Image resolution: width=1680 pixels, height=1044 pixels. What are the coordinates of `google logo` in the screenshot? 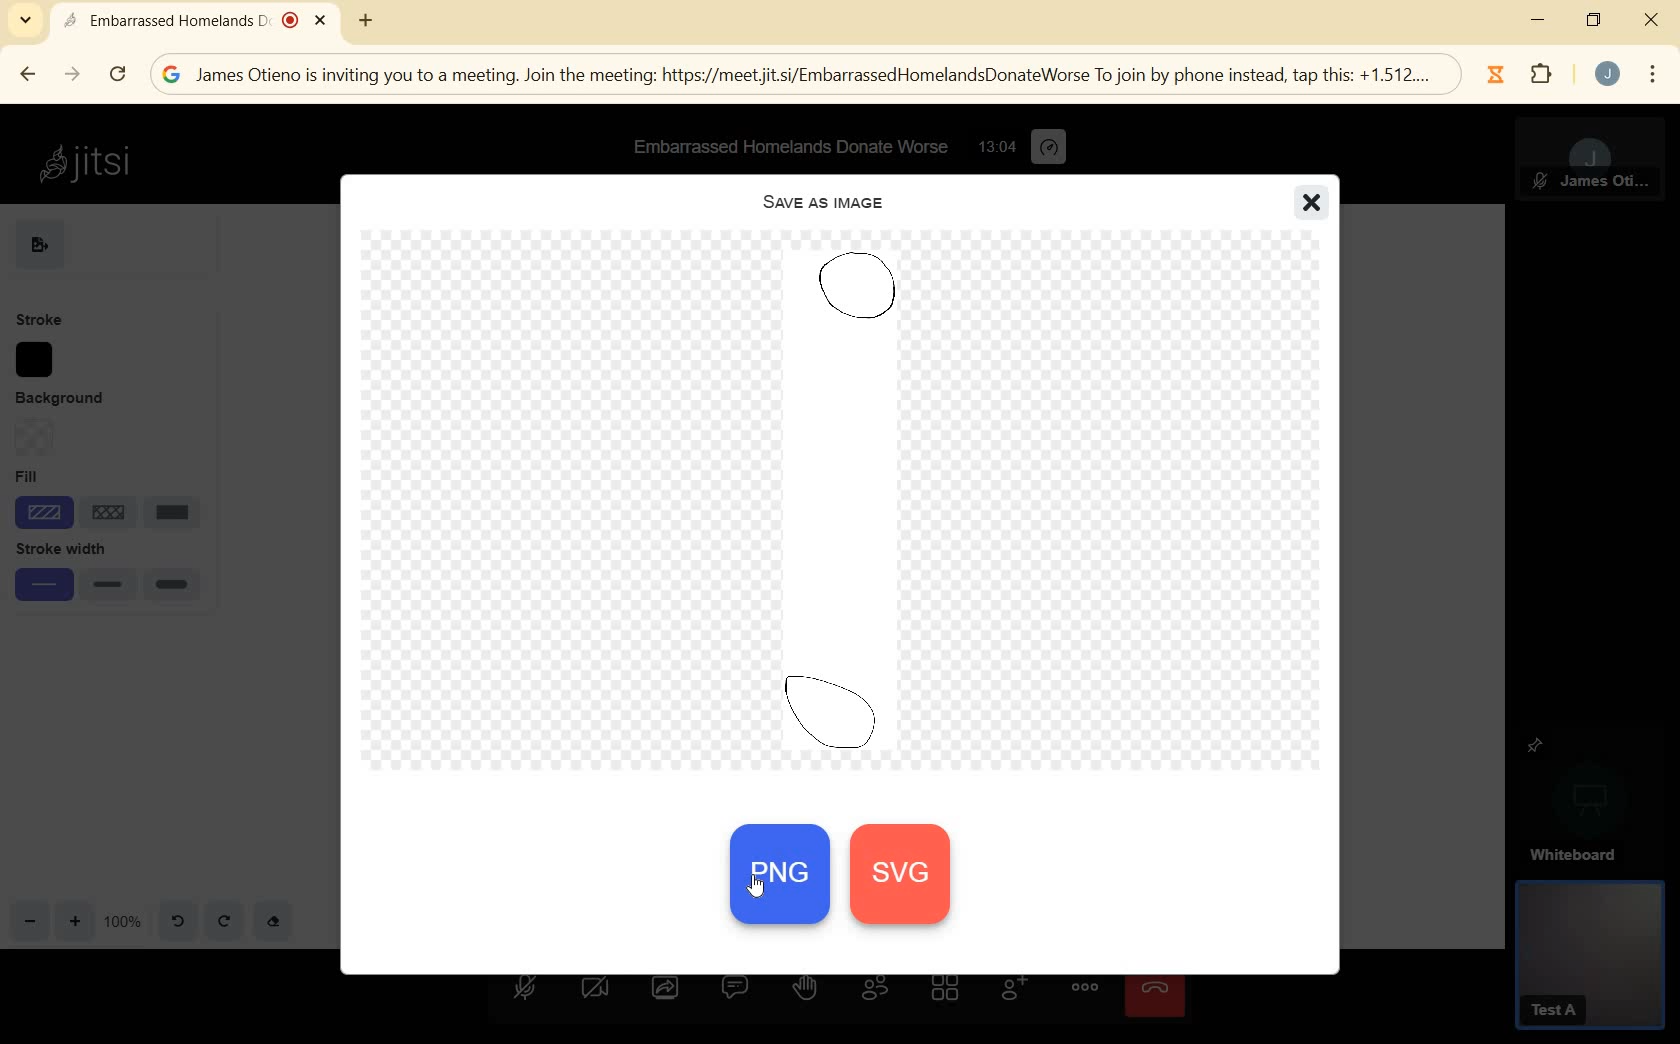 It's located at (172, 75).